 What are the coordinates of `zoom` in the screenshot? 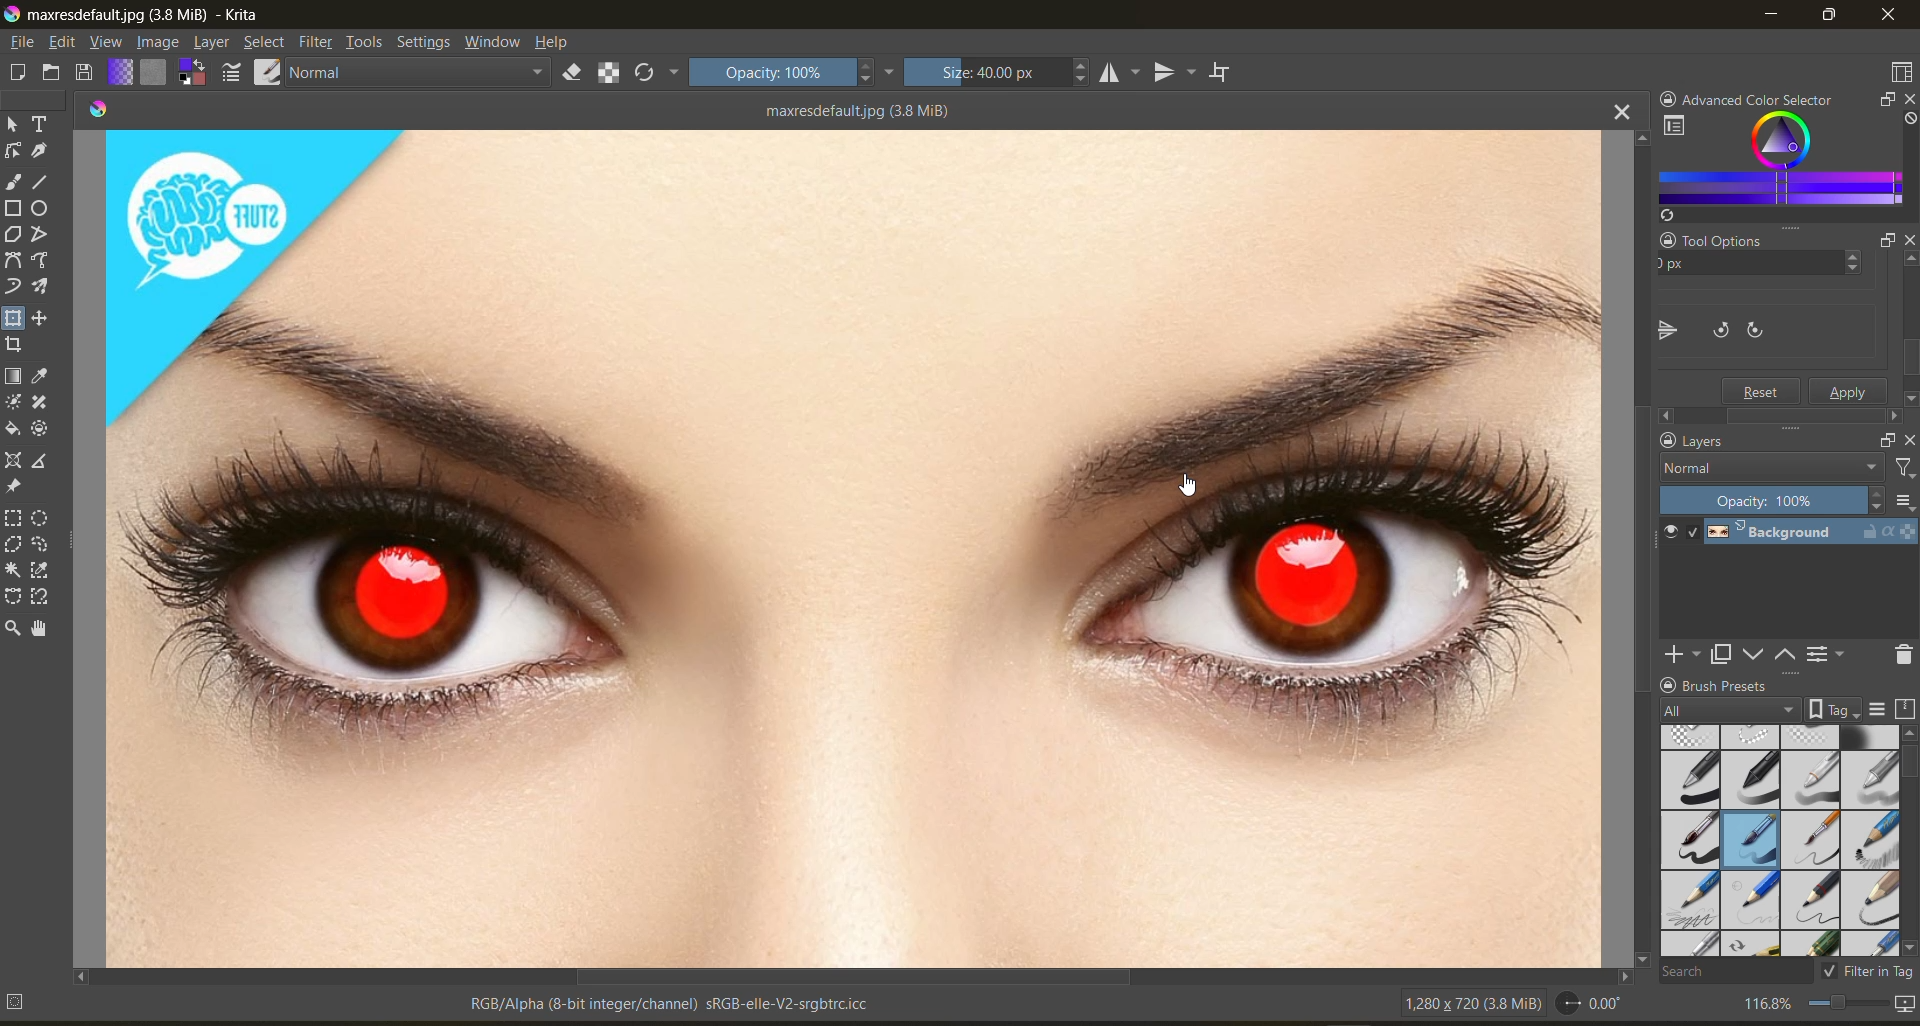 It's located at (1853, 1000).